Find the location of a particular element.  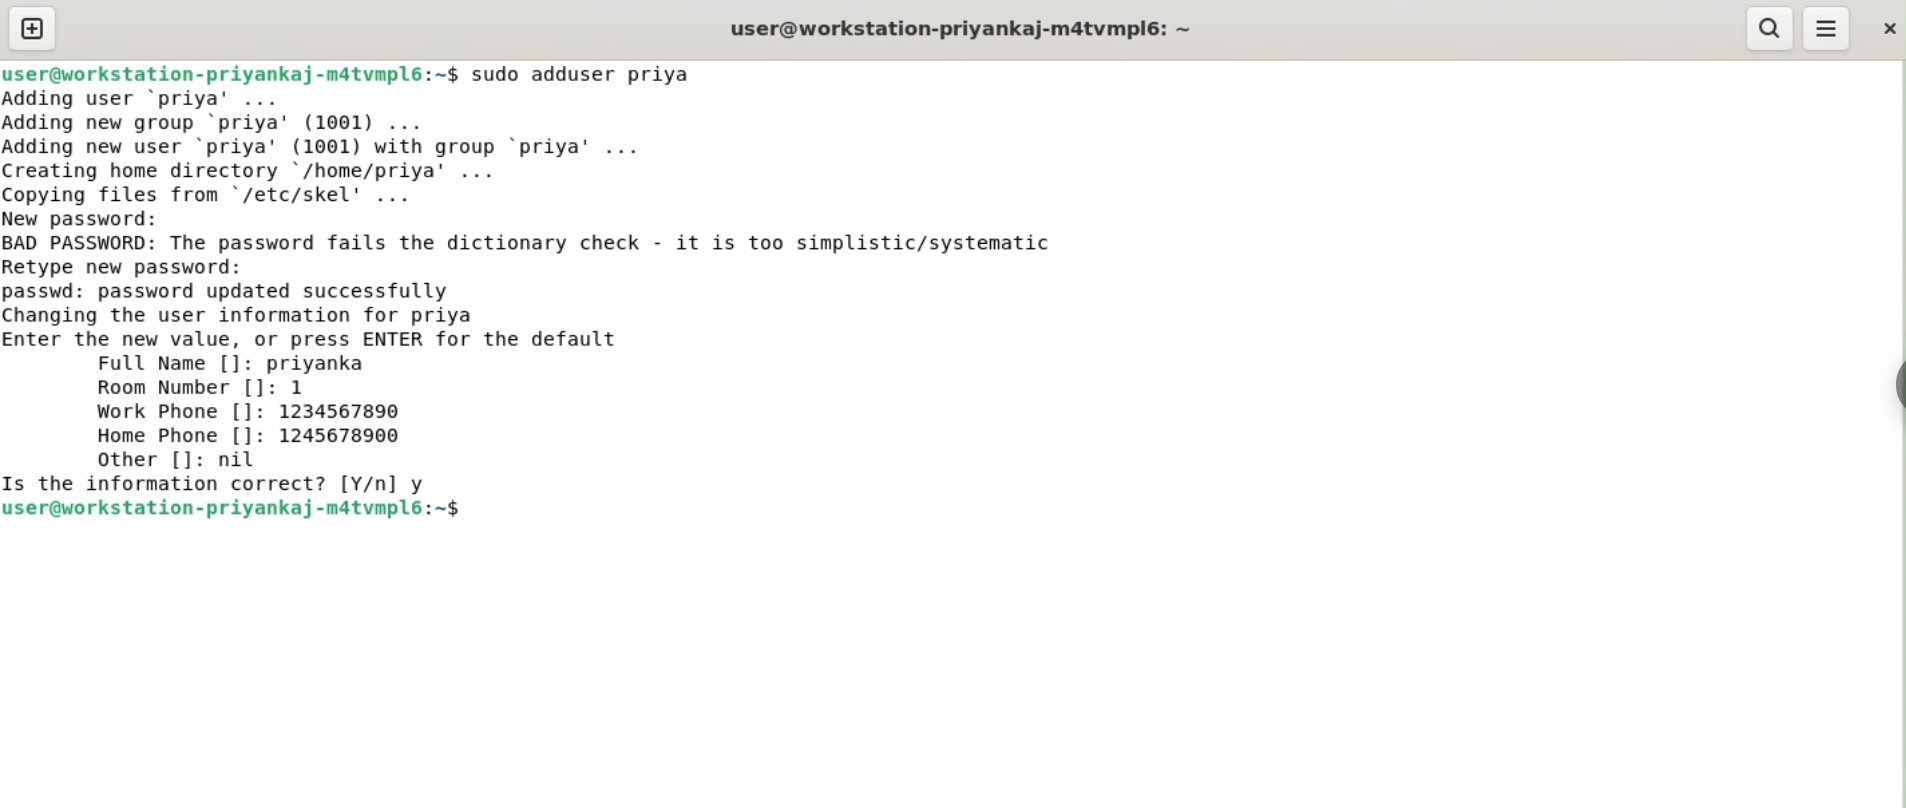

user@workstation-priyankaj-m4tvmpl6:~$ is located at coordinates (237, 510).